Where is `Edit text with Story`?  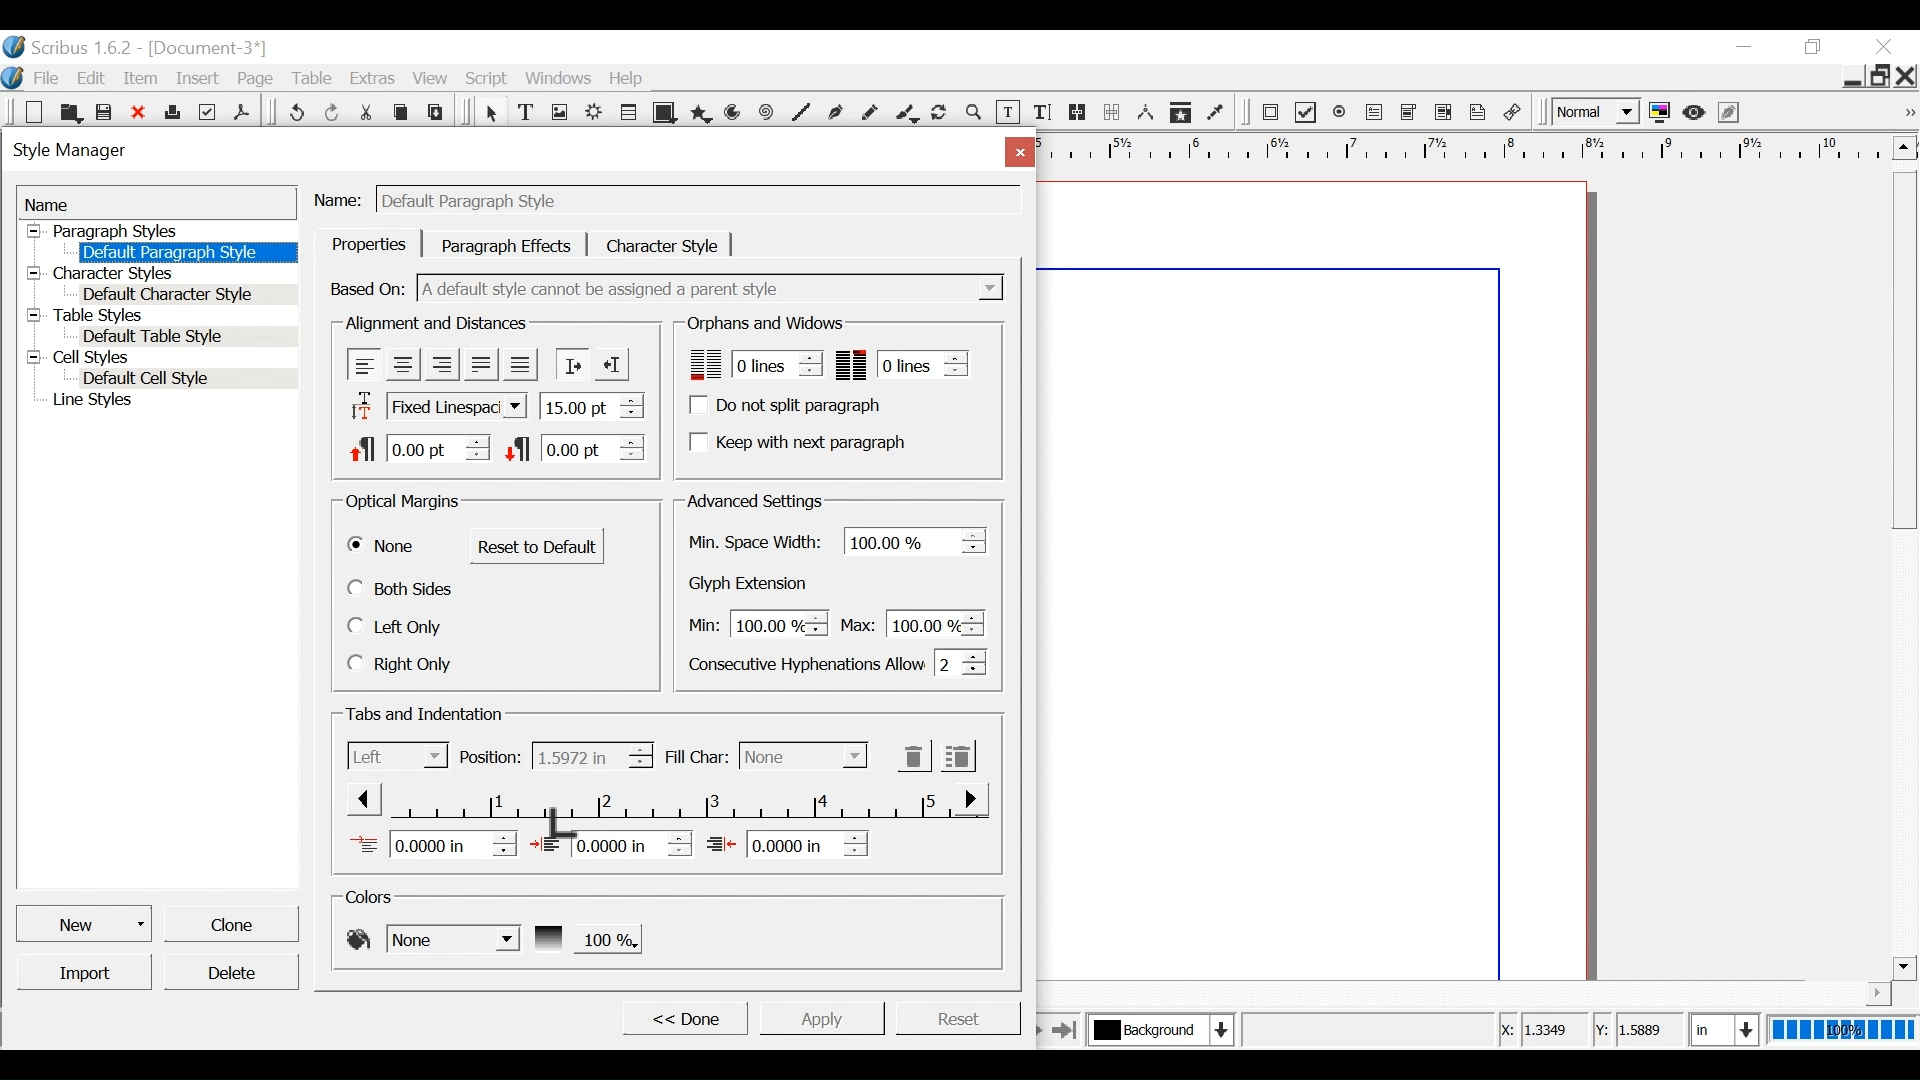 Edit text with Story is located at coordinates (1042, 113).